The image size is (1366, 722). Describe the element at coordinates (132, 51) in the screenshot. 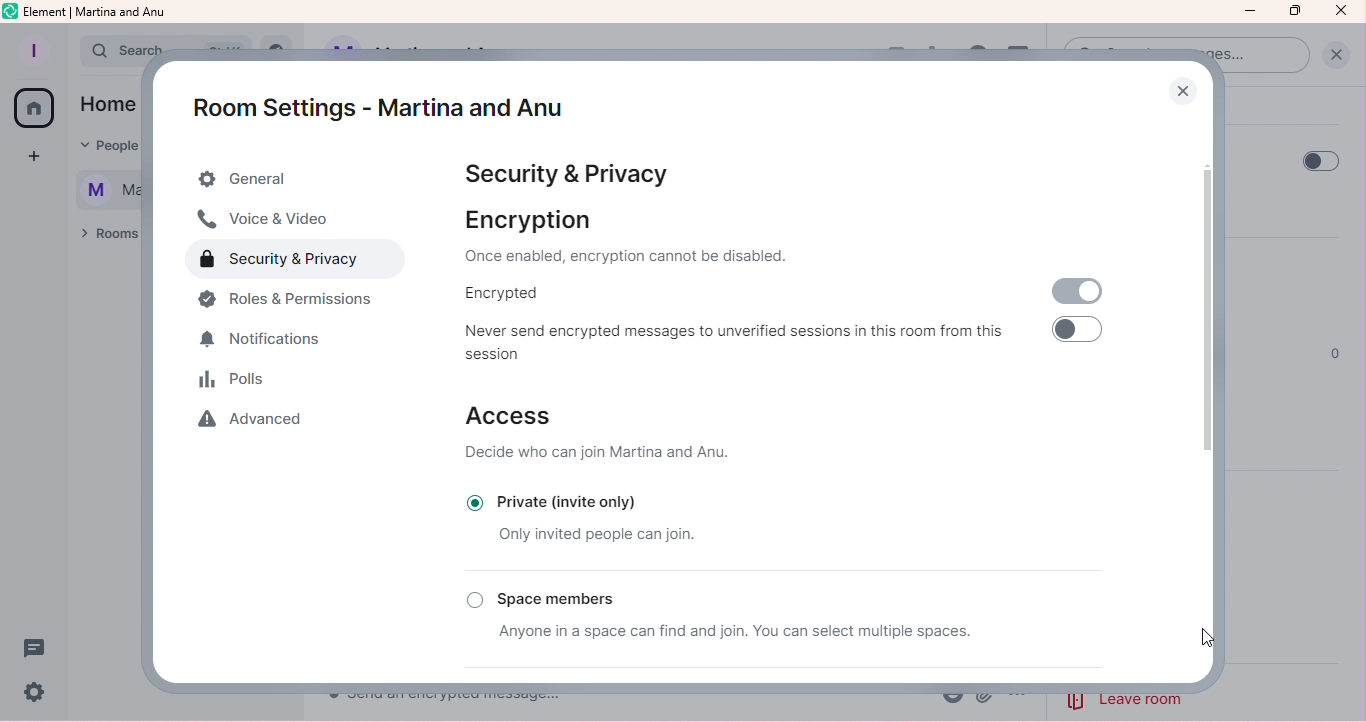

I see `search` at that location.